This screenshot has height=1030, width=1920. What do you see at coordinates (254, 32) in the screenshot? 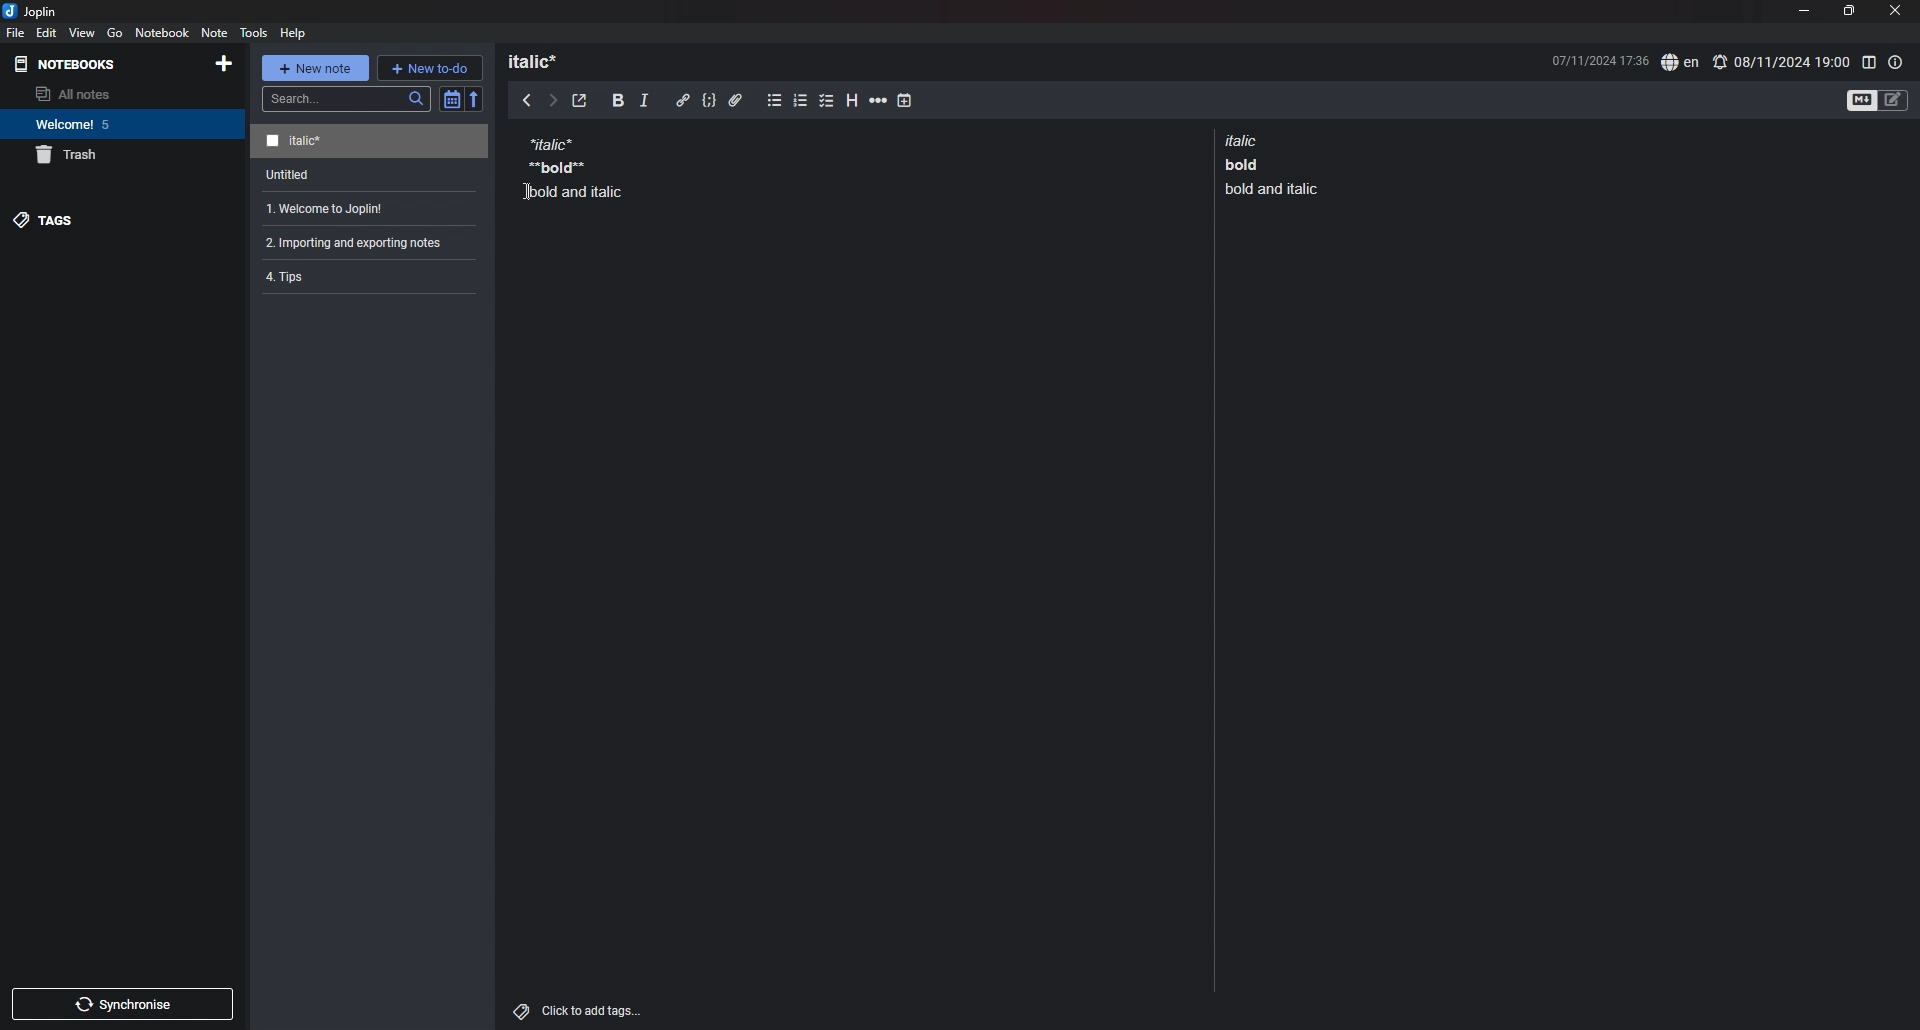
I see `tools` at bounding box center [254, 32].